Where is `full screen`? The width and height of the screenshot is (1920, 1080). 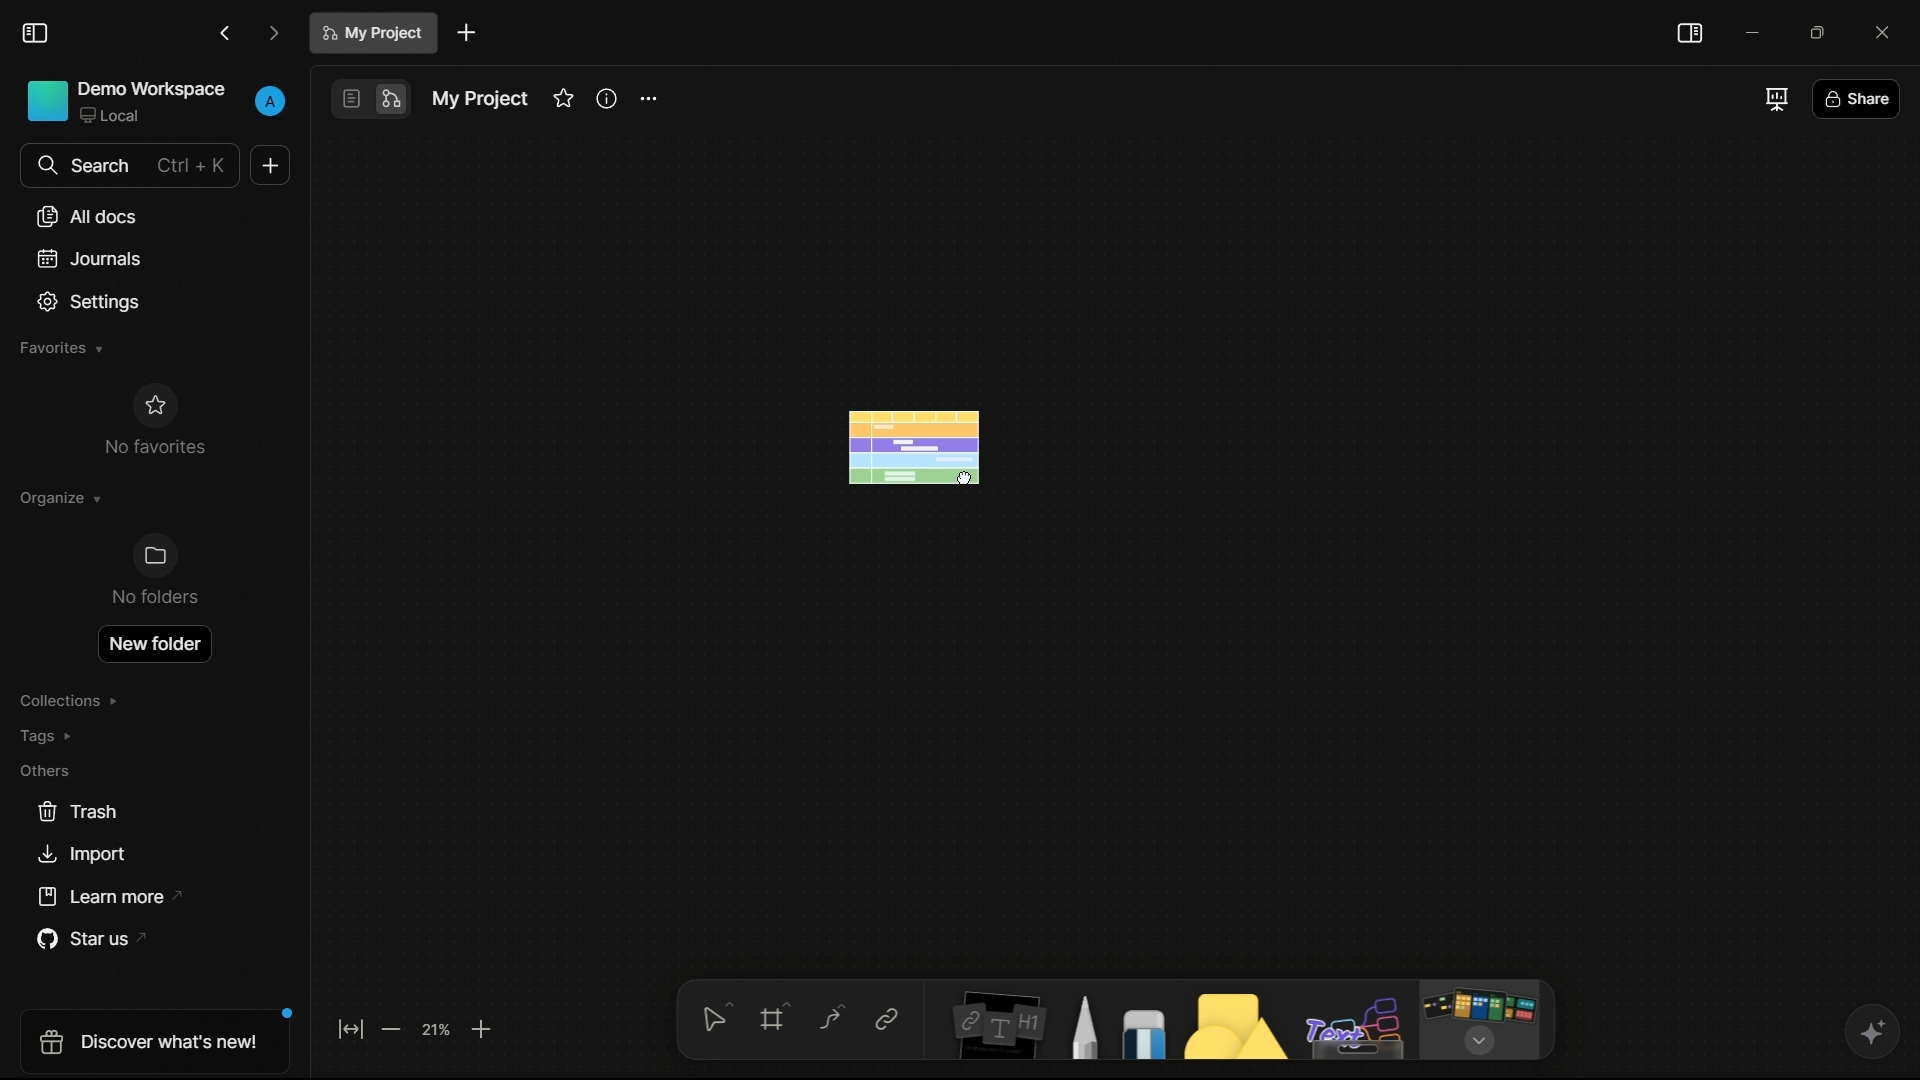 full screen is located at coordinates (1774, 99).